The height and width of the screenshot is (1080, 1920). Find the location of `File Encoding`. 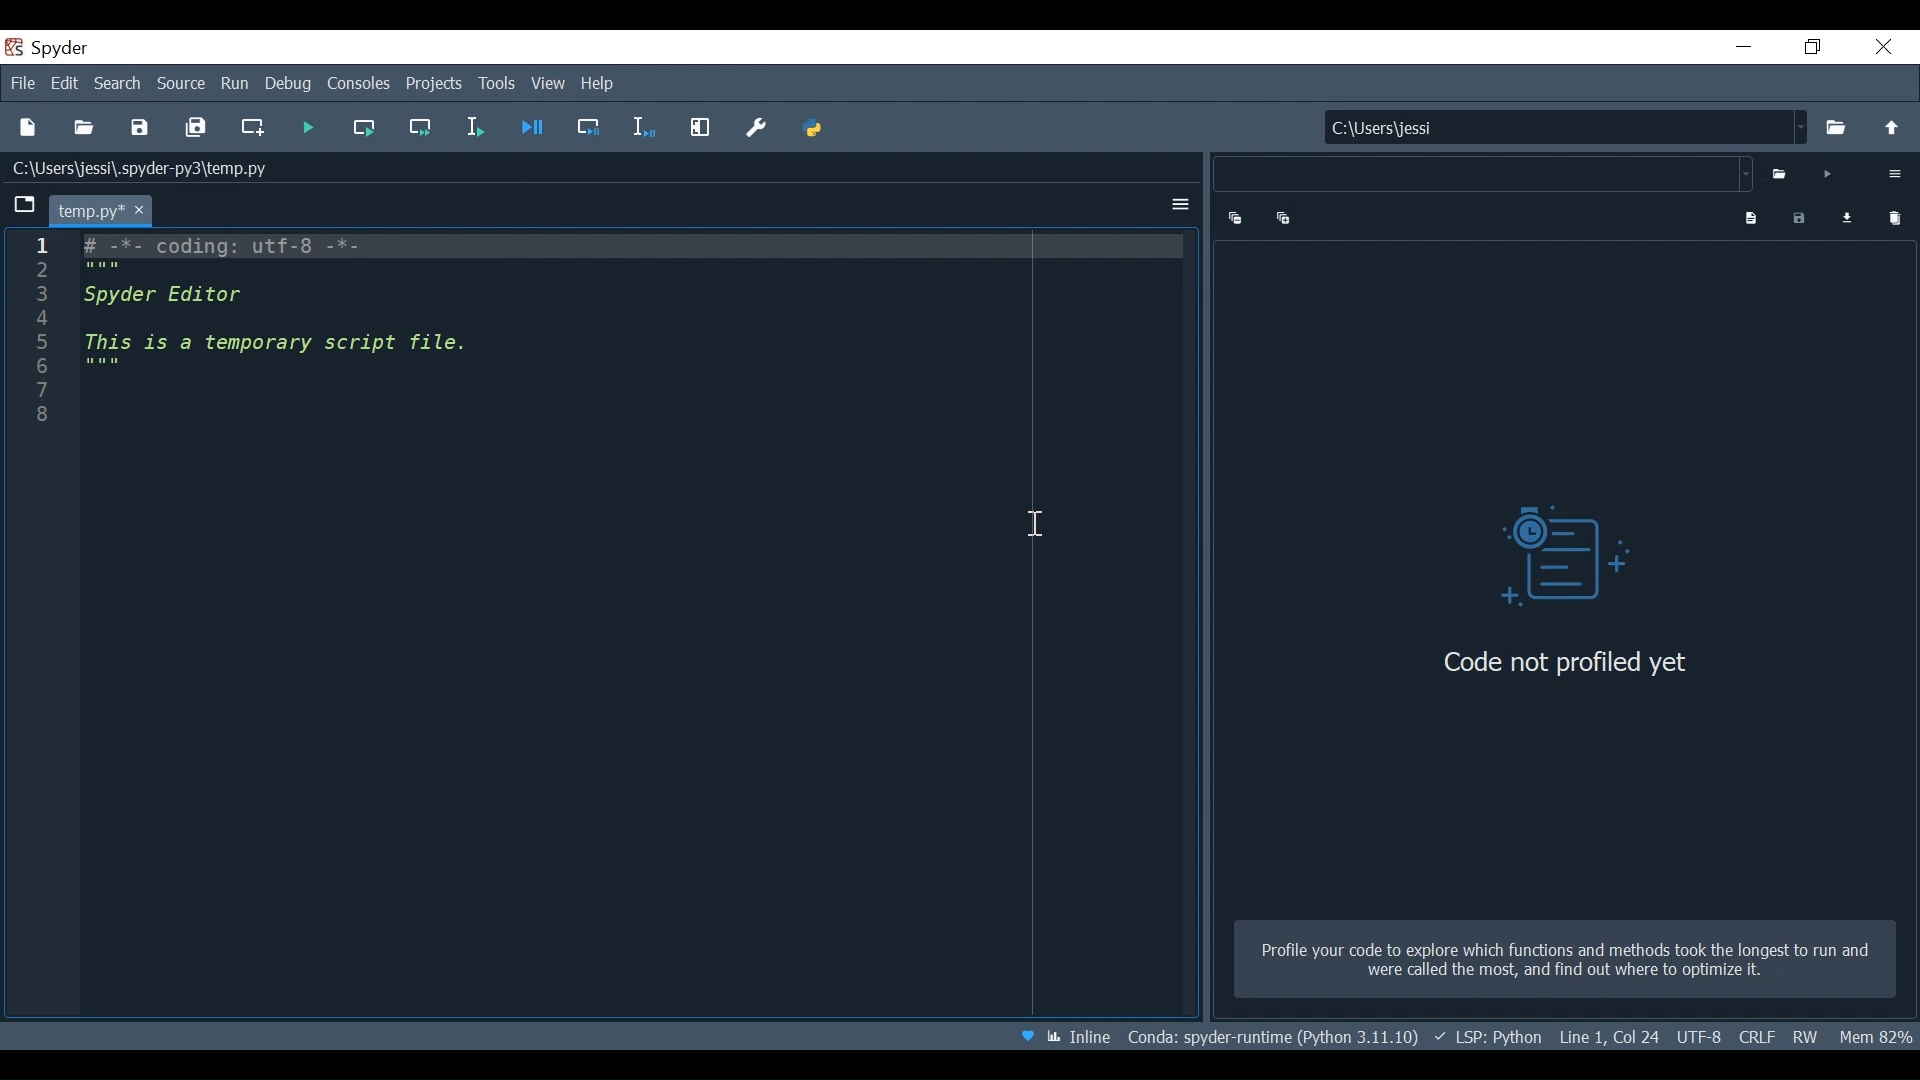

File Encoding is located at coordinates (1700, 1036).